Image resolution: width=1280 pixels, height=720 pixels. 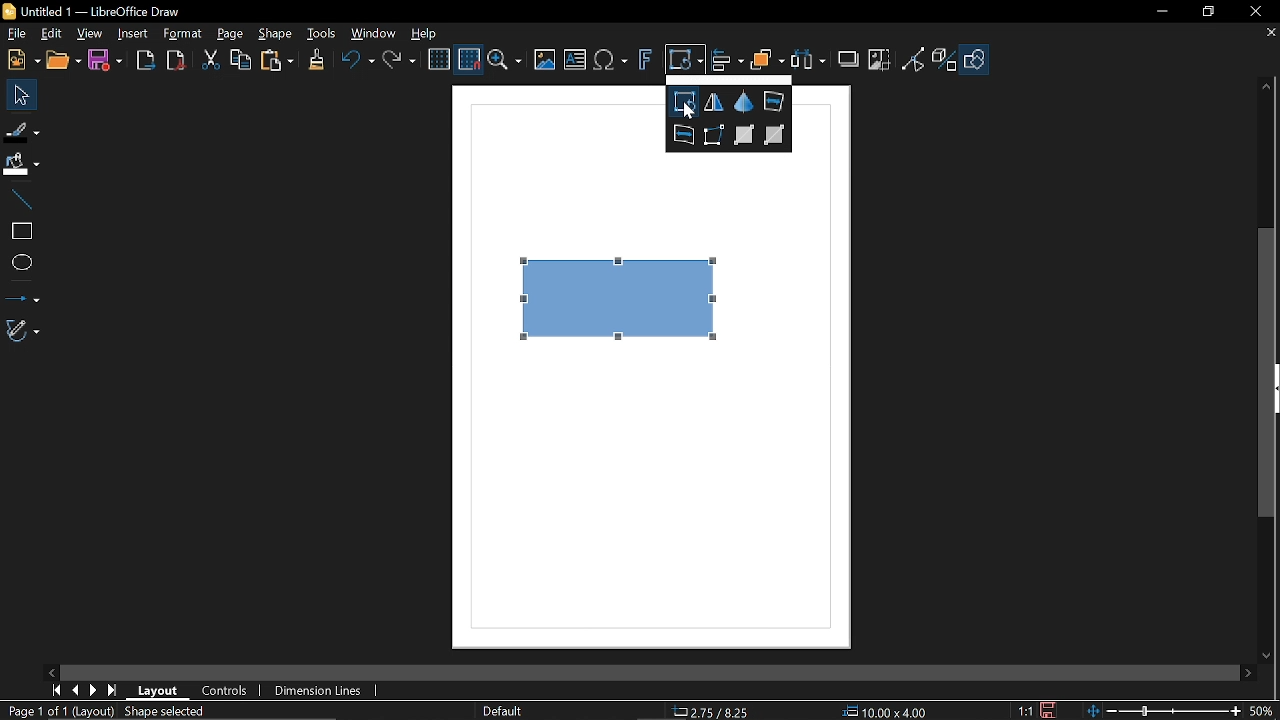 I want to click on Zoom, so click(x=505, y=61).